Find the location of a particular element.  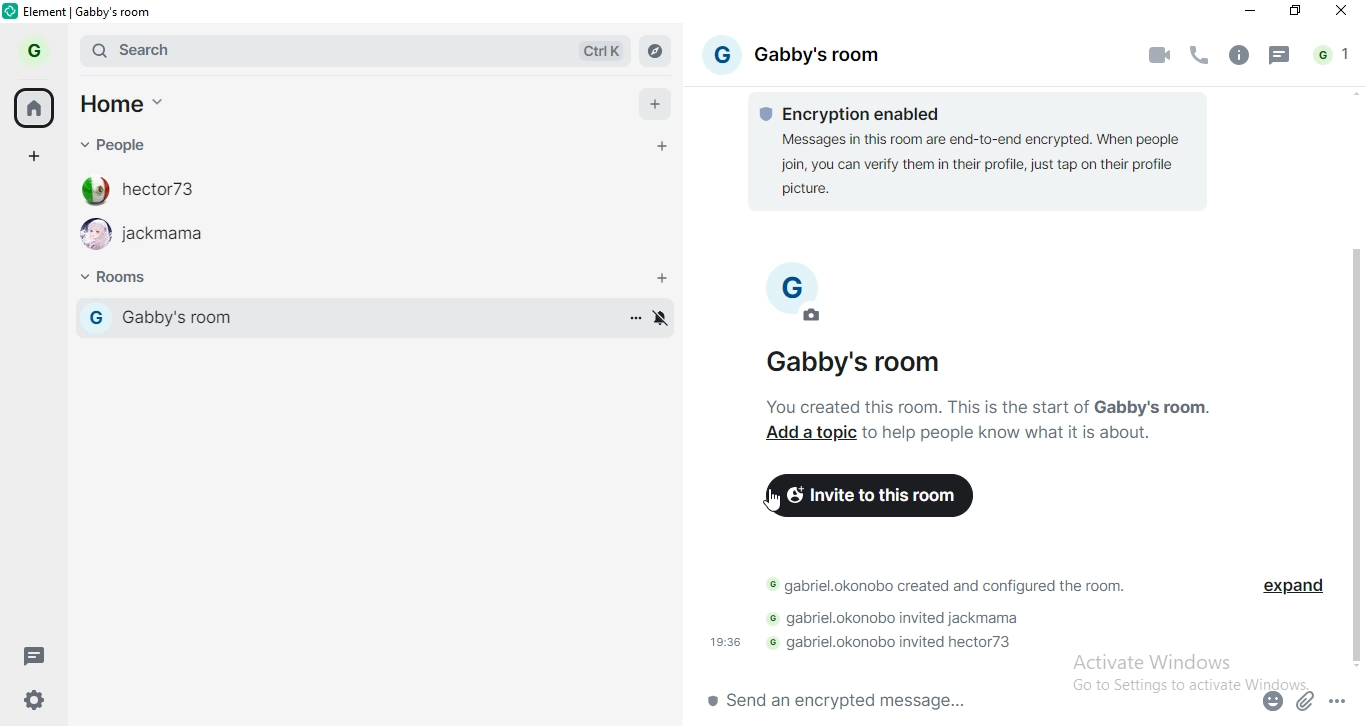

home button is located at coordinates (36, 109).